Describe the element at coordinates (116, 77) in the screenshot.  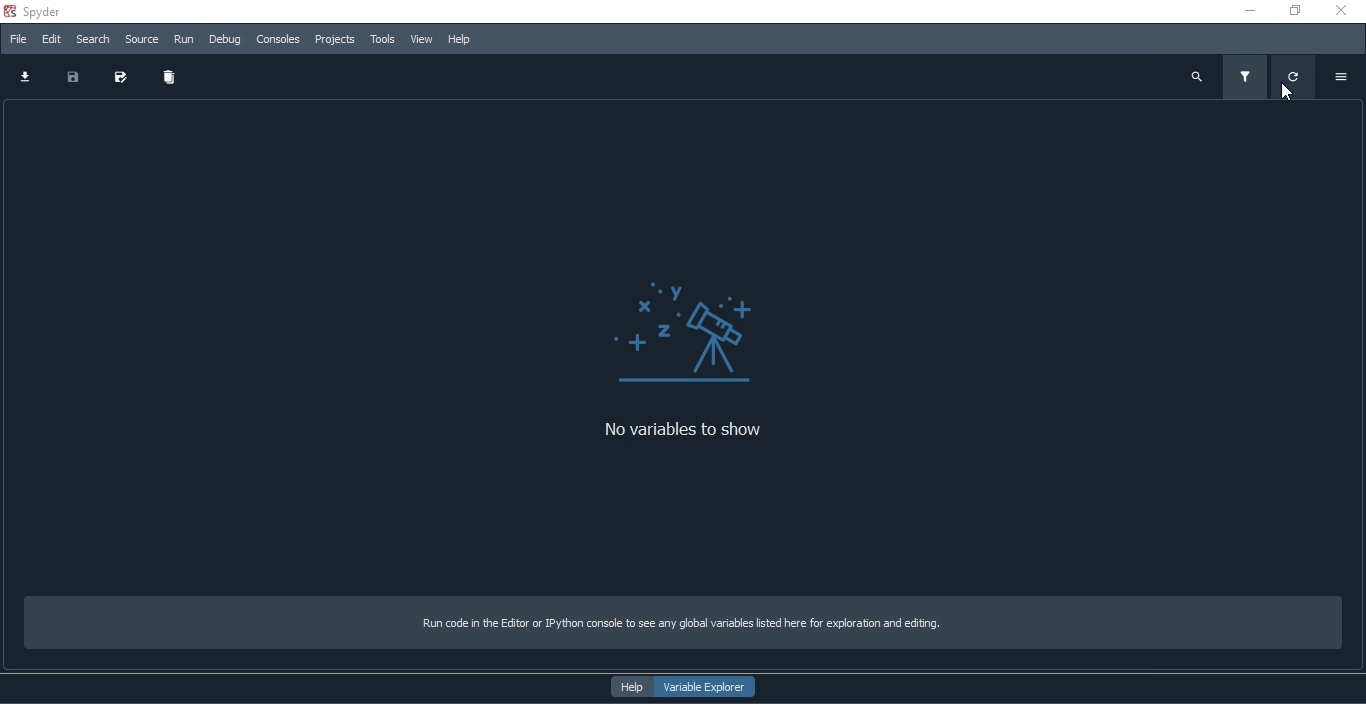
I see `save as` at that location.